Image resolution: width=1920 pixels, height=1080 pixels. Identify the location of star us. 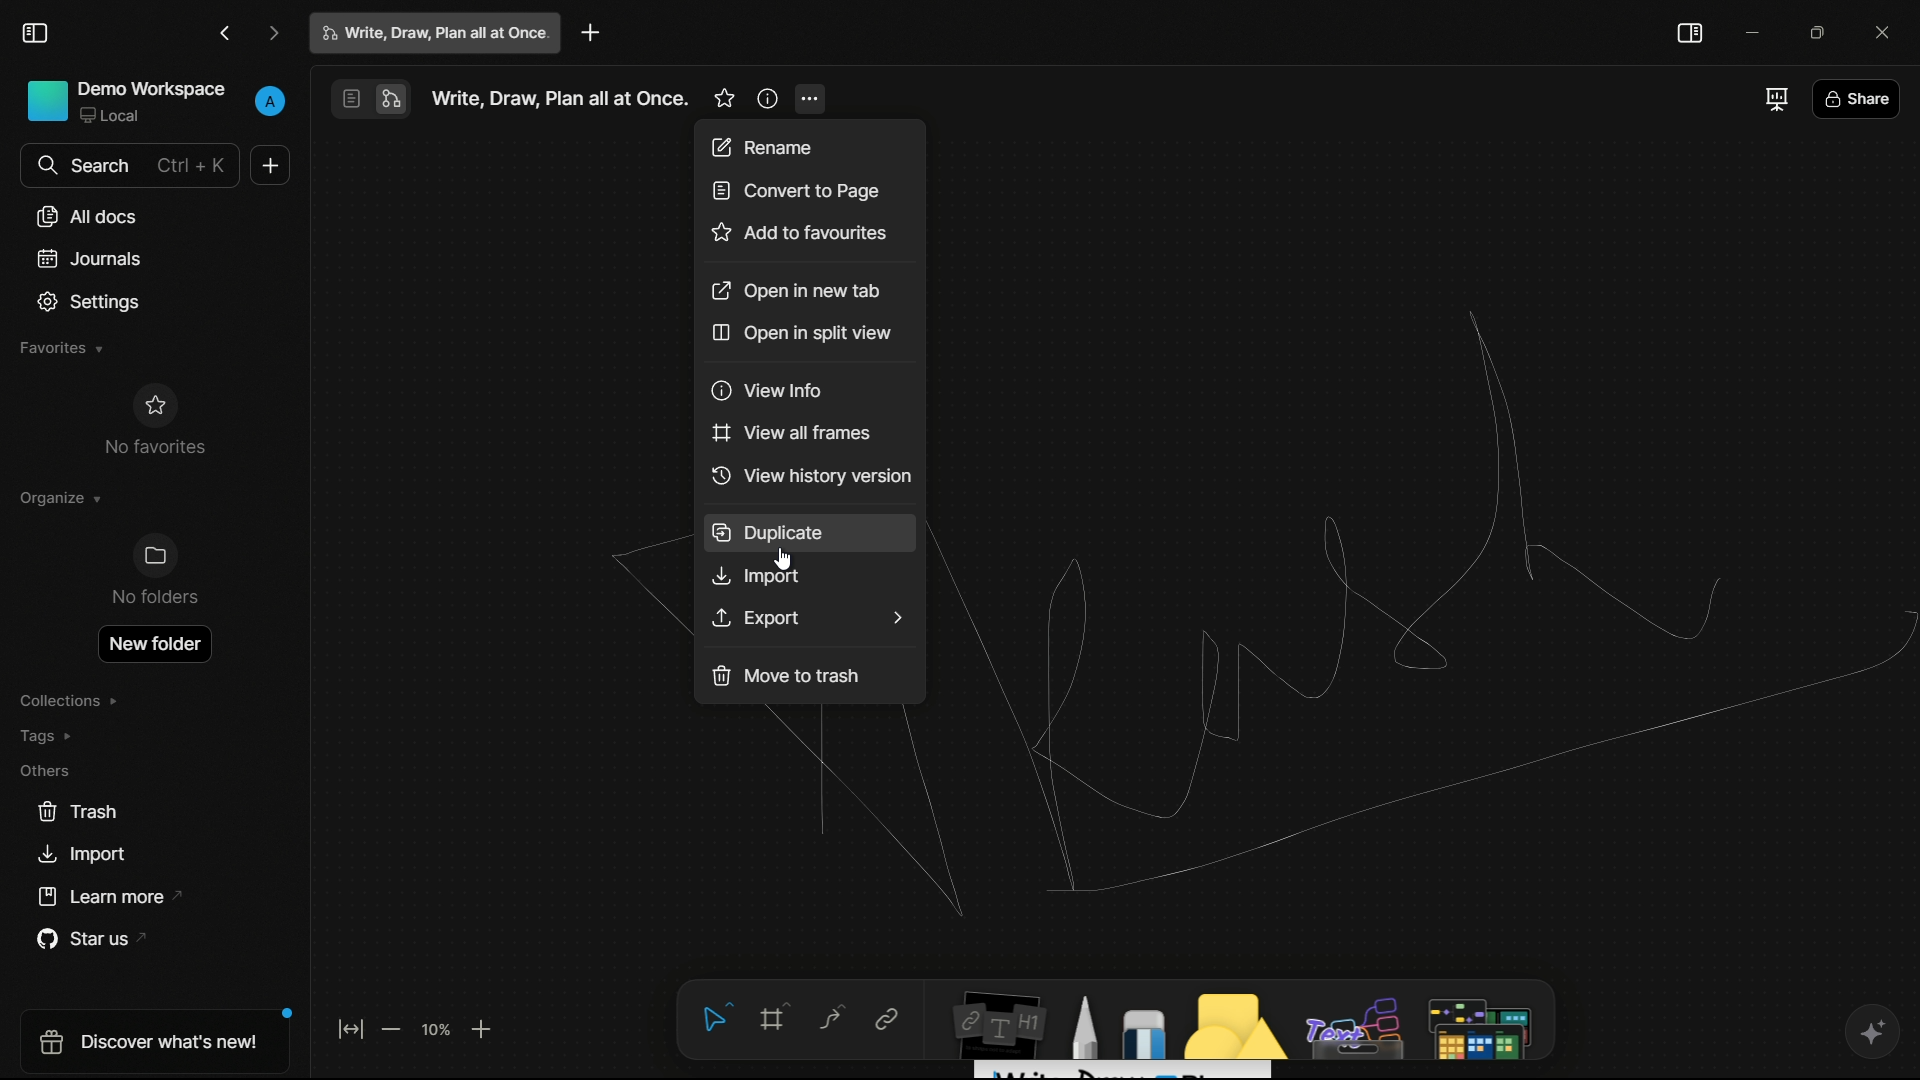
(88, 939).